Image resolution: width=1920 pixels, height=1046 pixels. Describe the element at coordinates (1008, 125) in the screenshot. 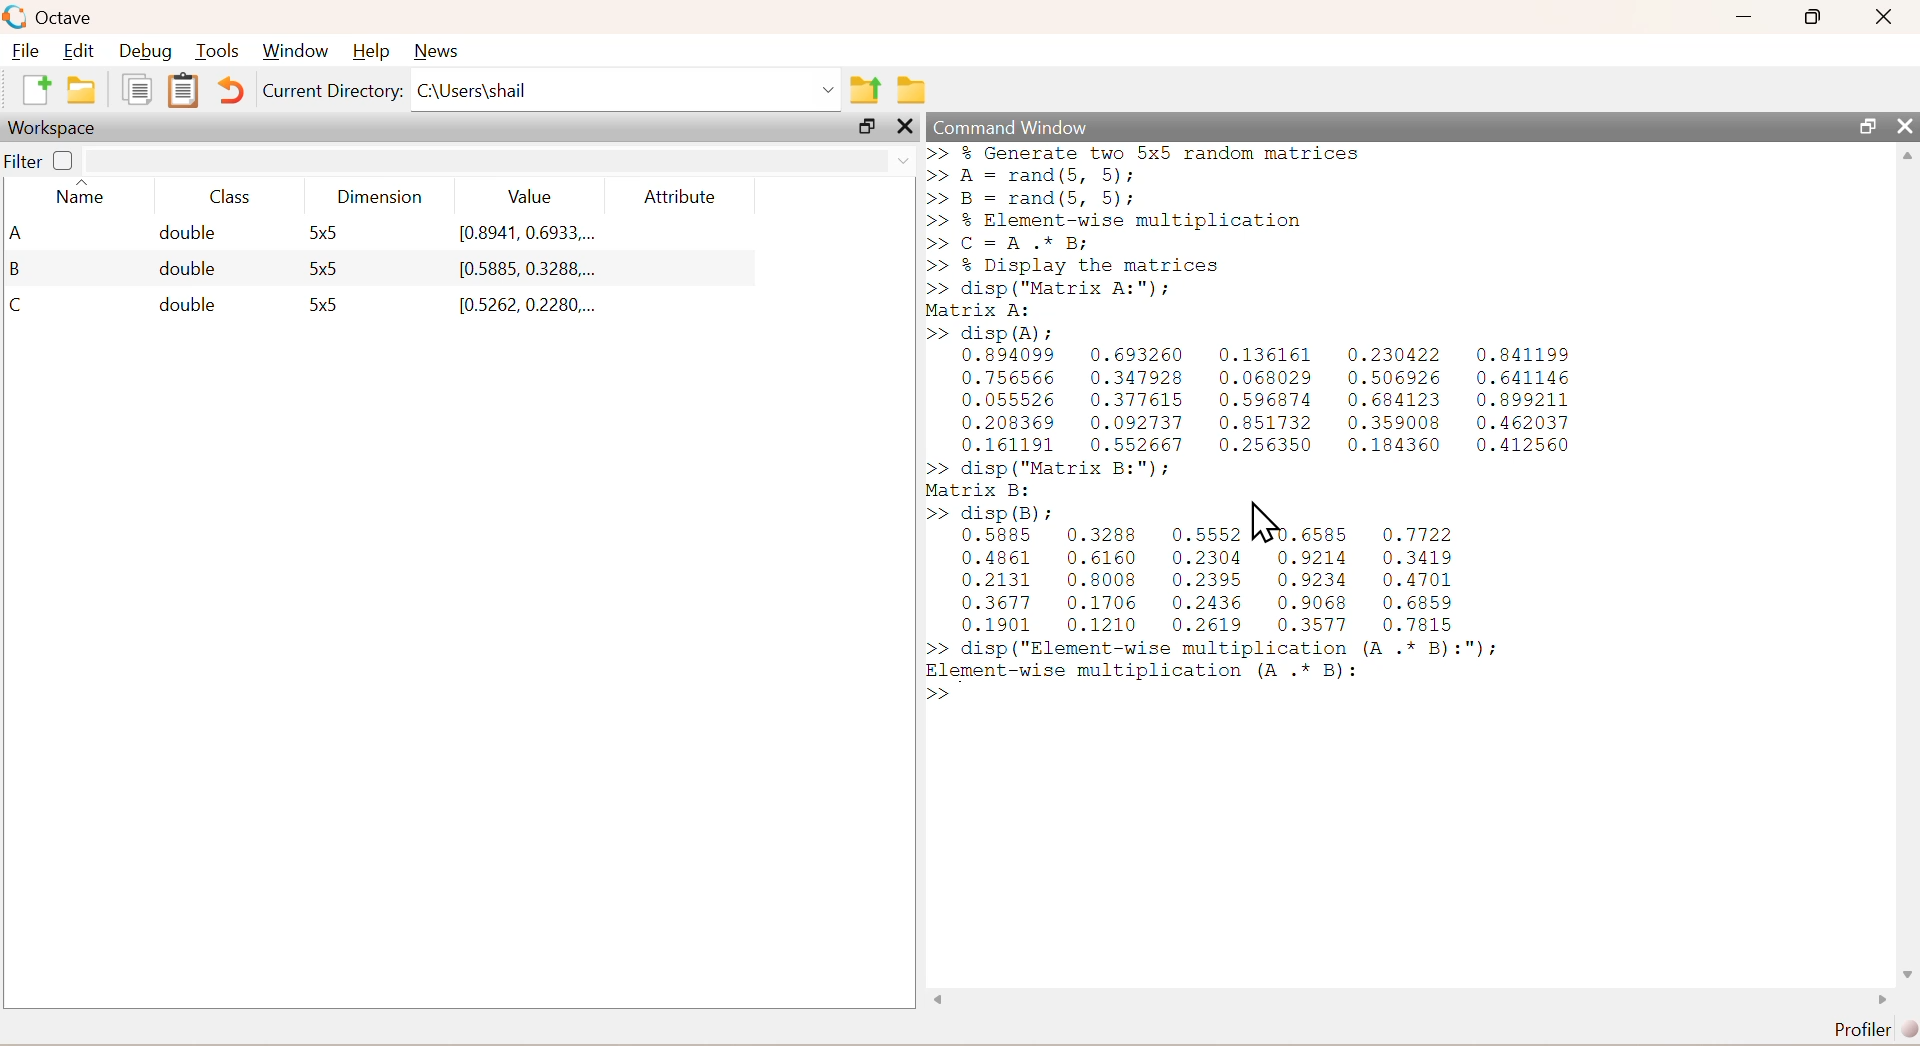

I see `Command Window` at that location.